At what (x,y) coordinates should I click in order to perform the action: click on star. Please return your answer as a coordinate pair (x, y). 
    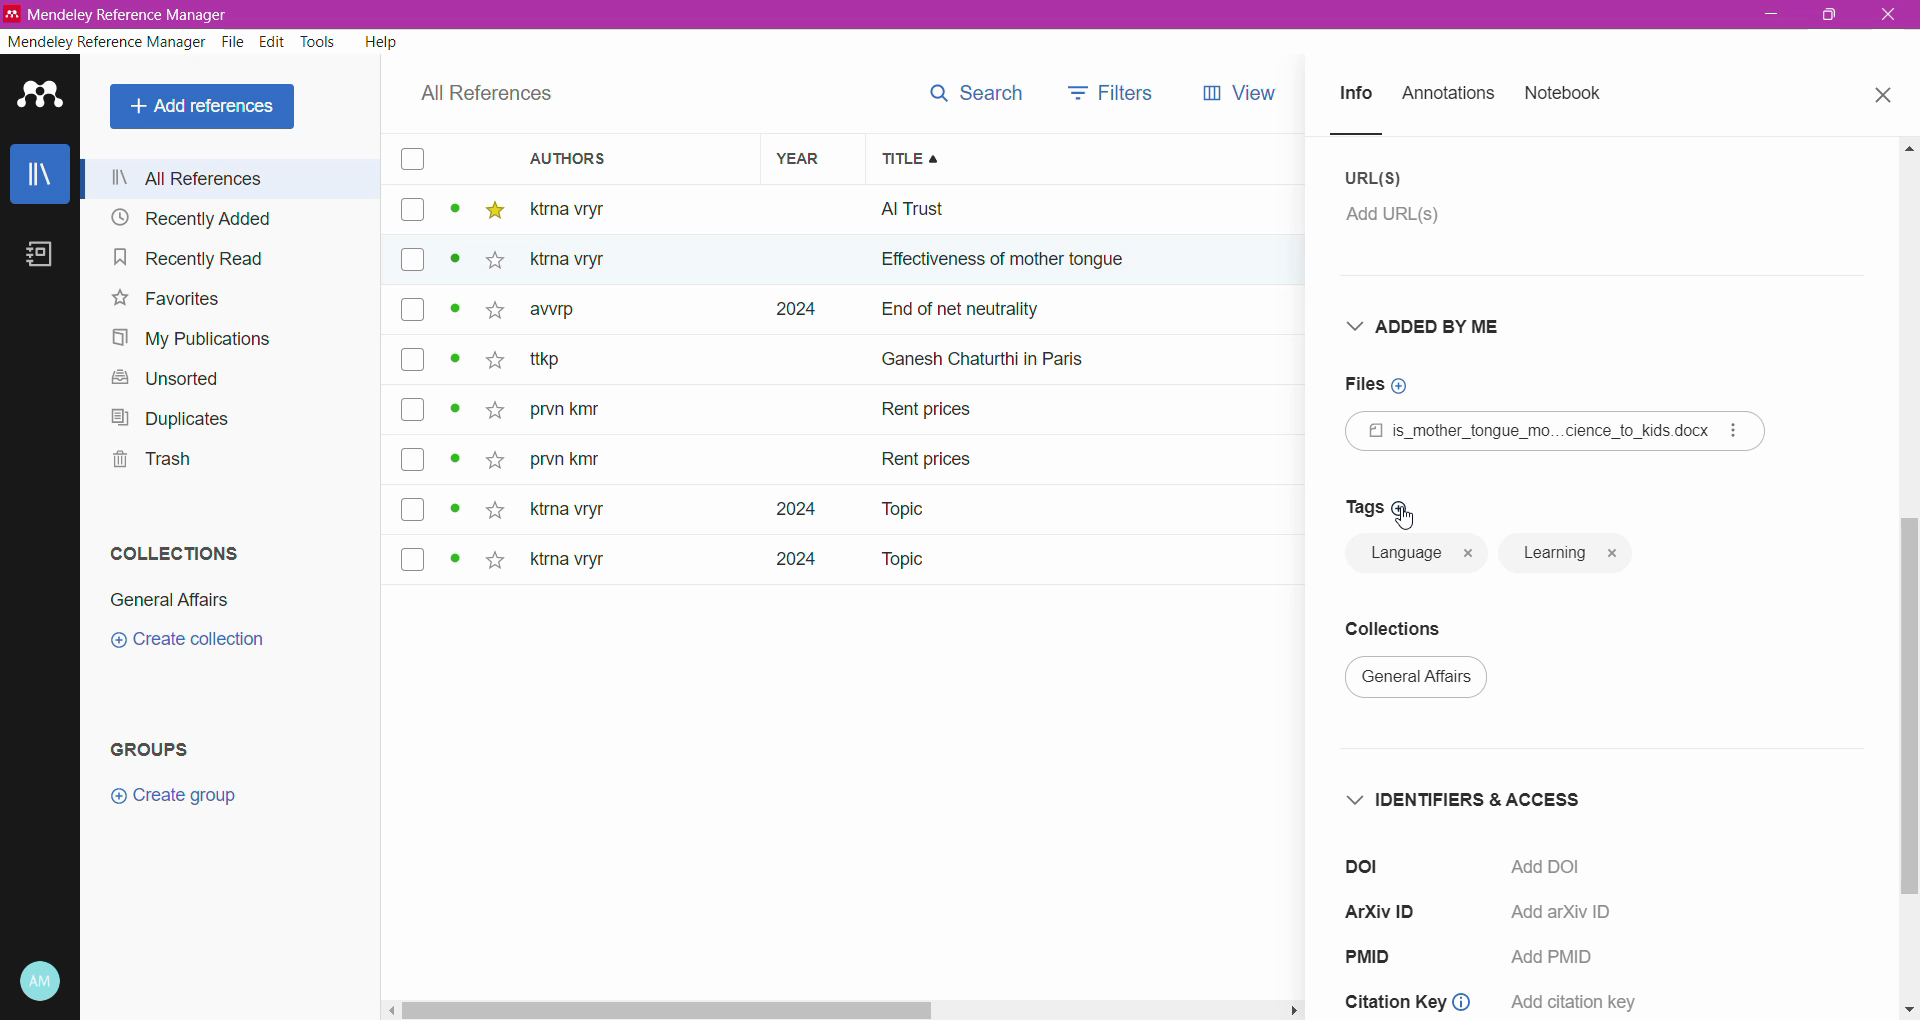
    Looking at the image, I should click on (488, 317).